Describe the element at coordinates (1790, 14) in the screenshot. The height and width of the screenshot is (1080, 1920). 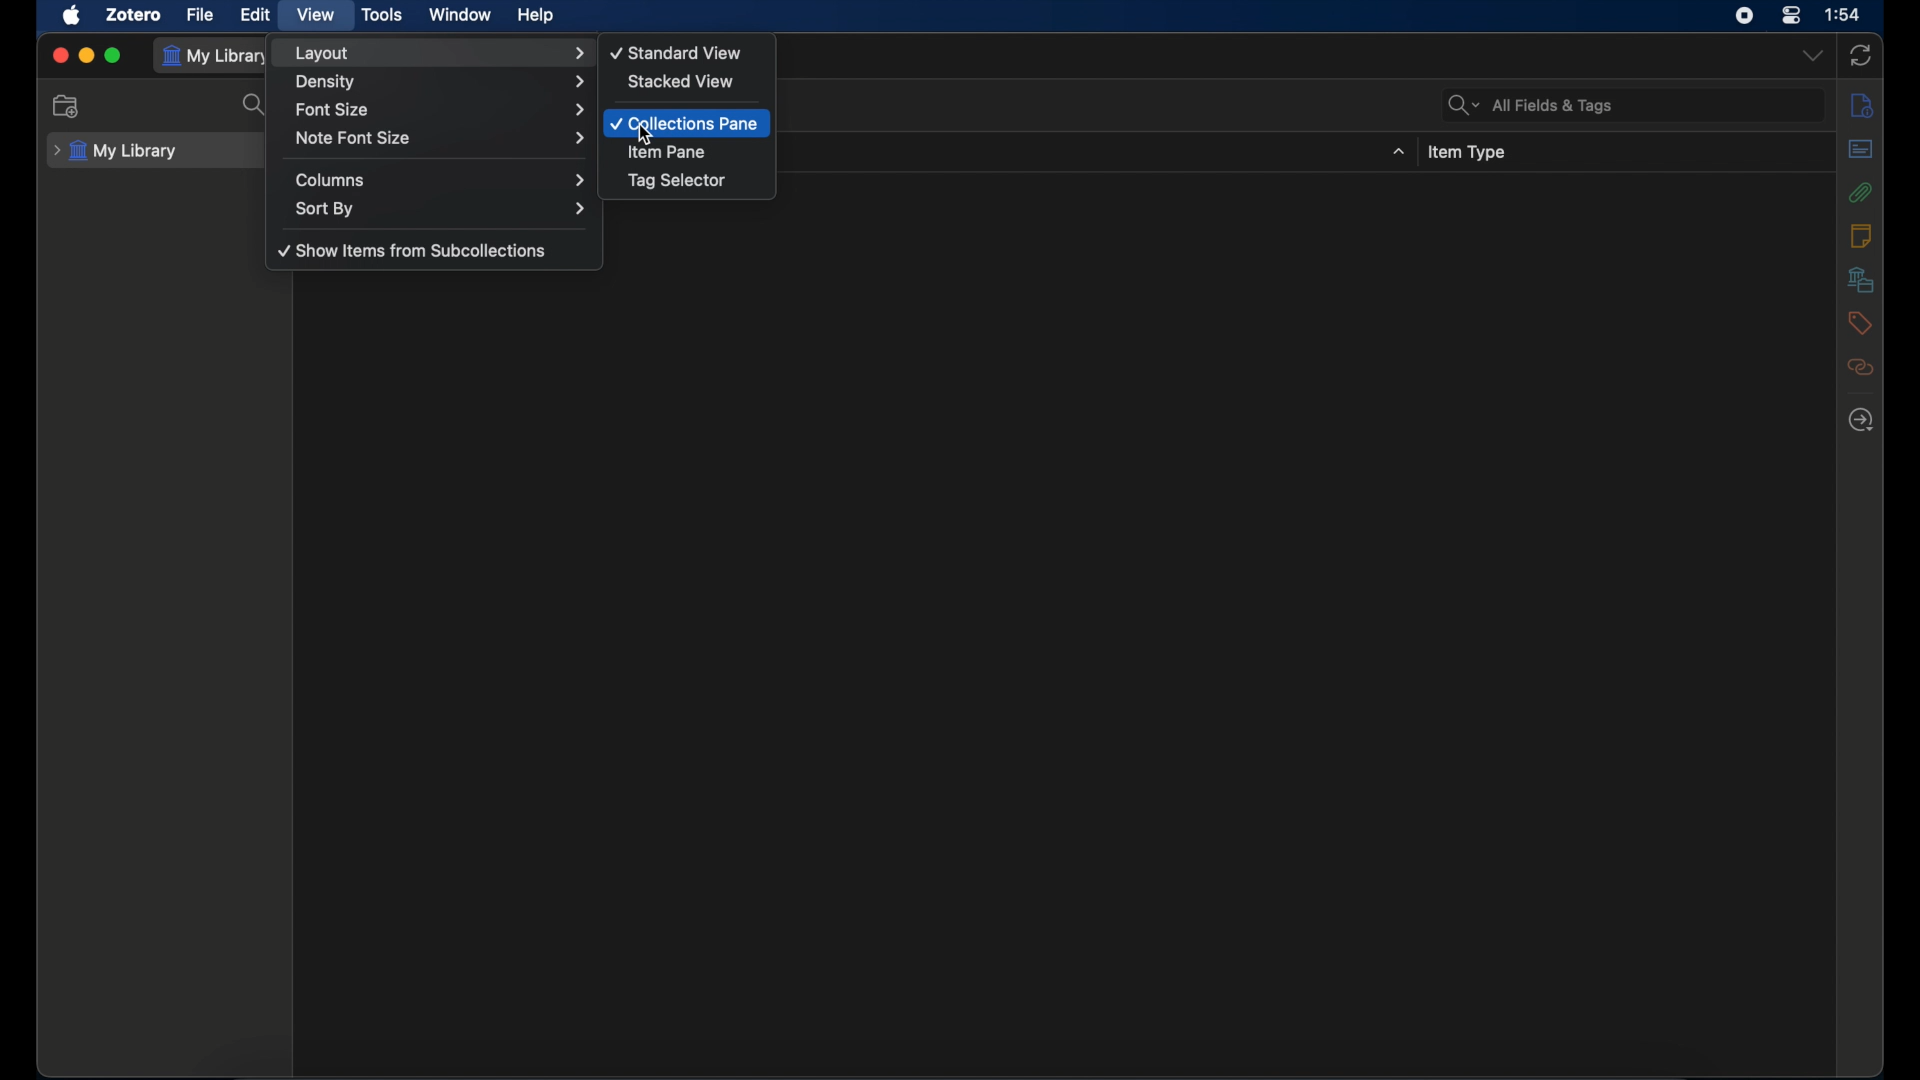
I see `control center` at that location.